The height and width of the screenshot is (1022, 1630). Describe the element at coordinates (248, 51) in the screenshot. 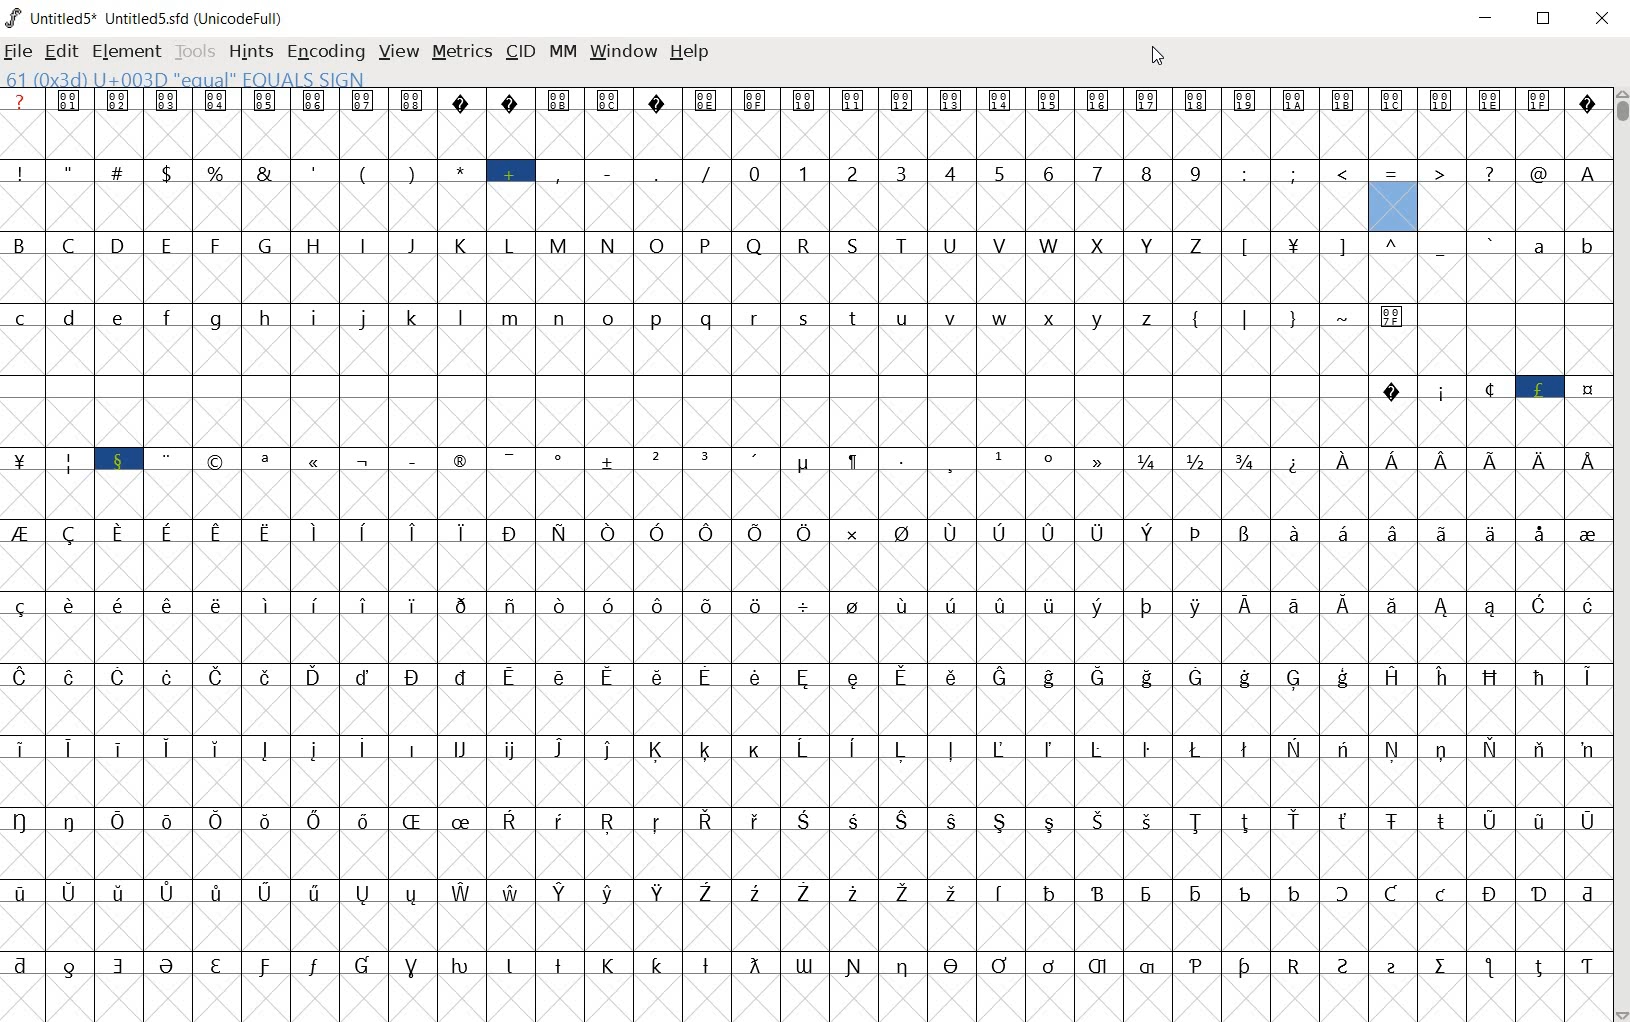

I see `hints` at that location.